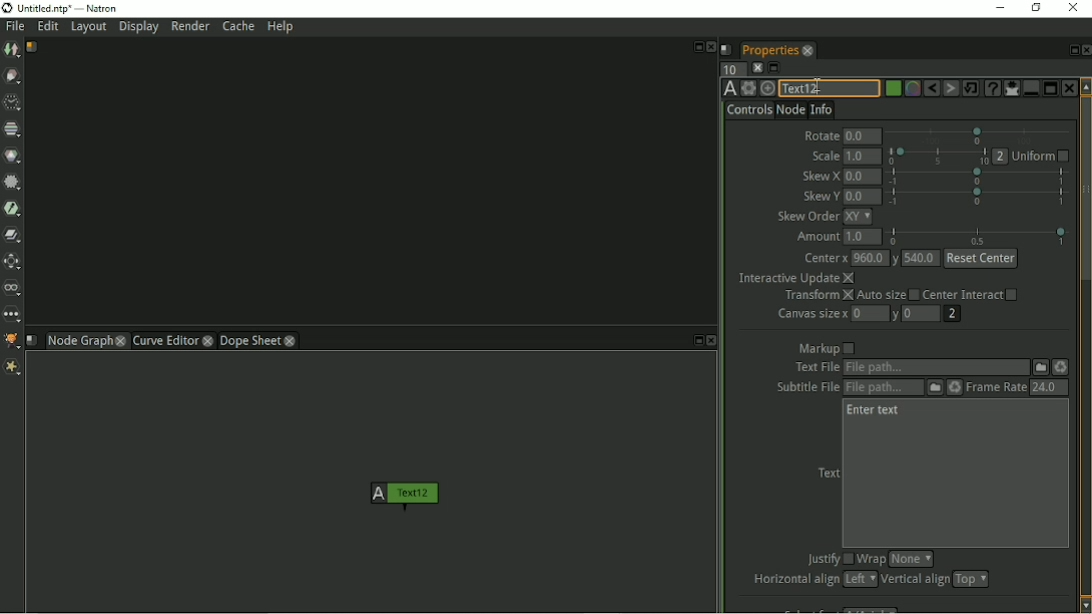 Image resolution: width=1092 pixels, height=614 pixels. What do you see at coordinates (811, 314) in the screenshot?
I see `Canvas size` at bounding box center [811, 314].